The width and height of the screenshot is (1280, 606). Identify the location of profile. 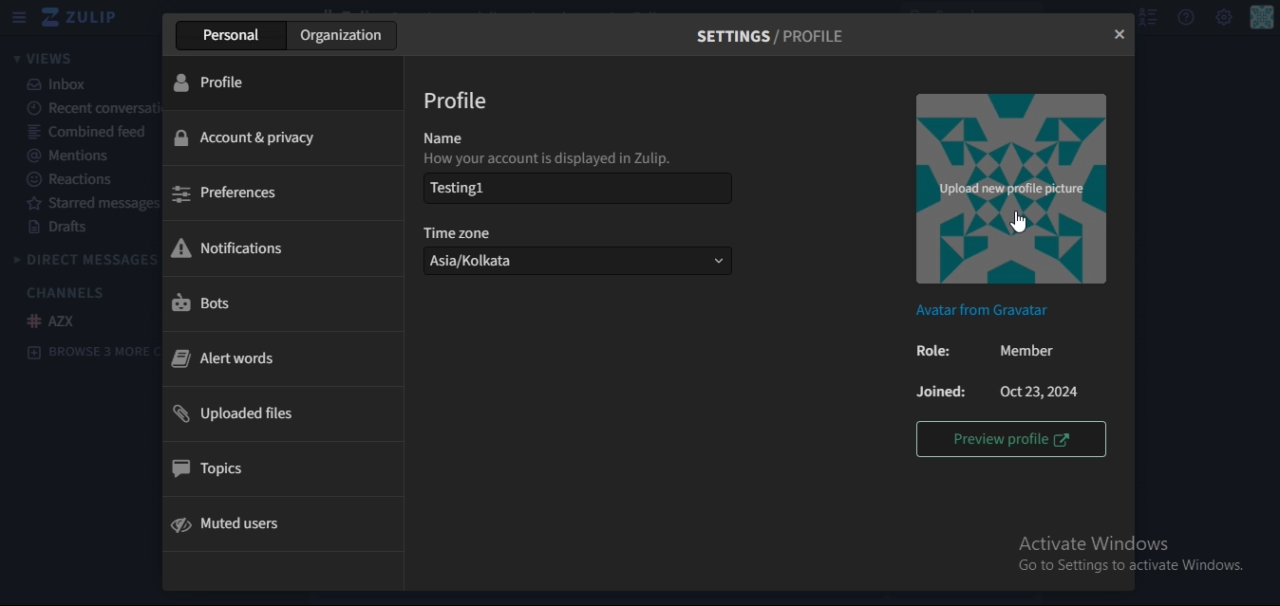
(454, 101).